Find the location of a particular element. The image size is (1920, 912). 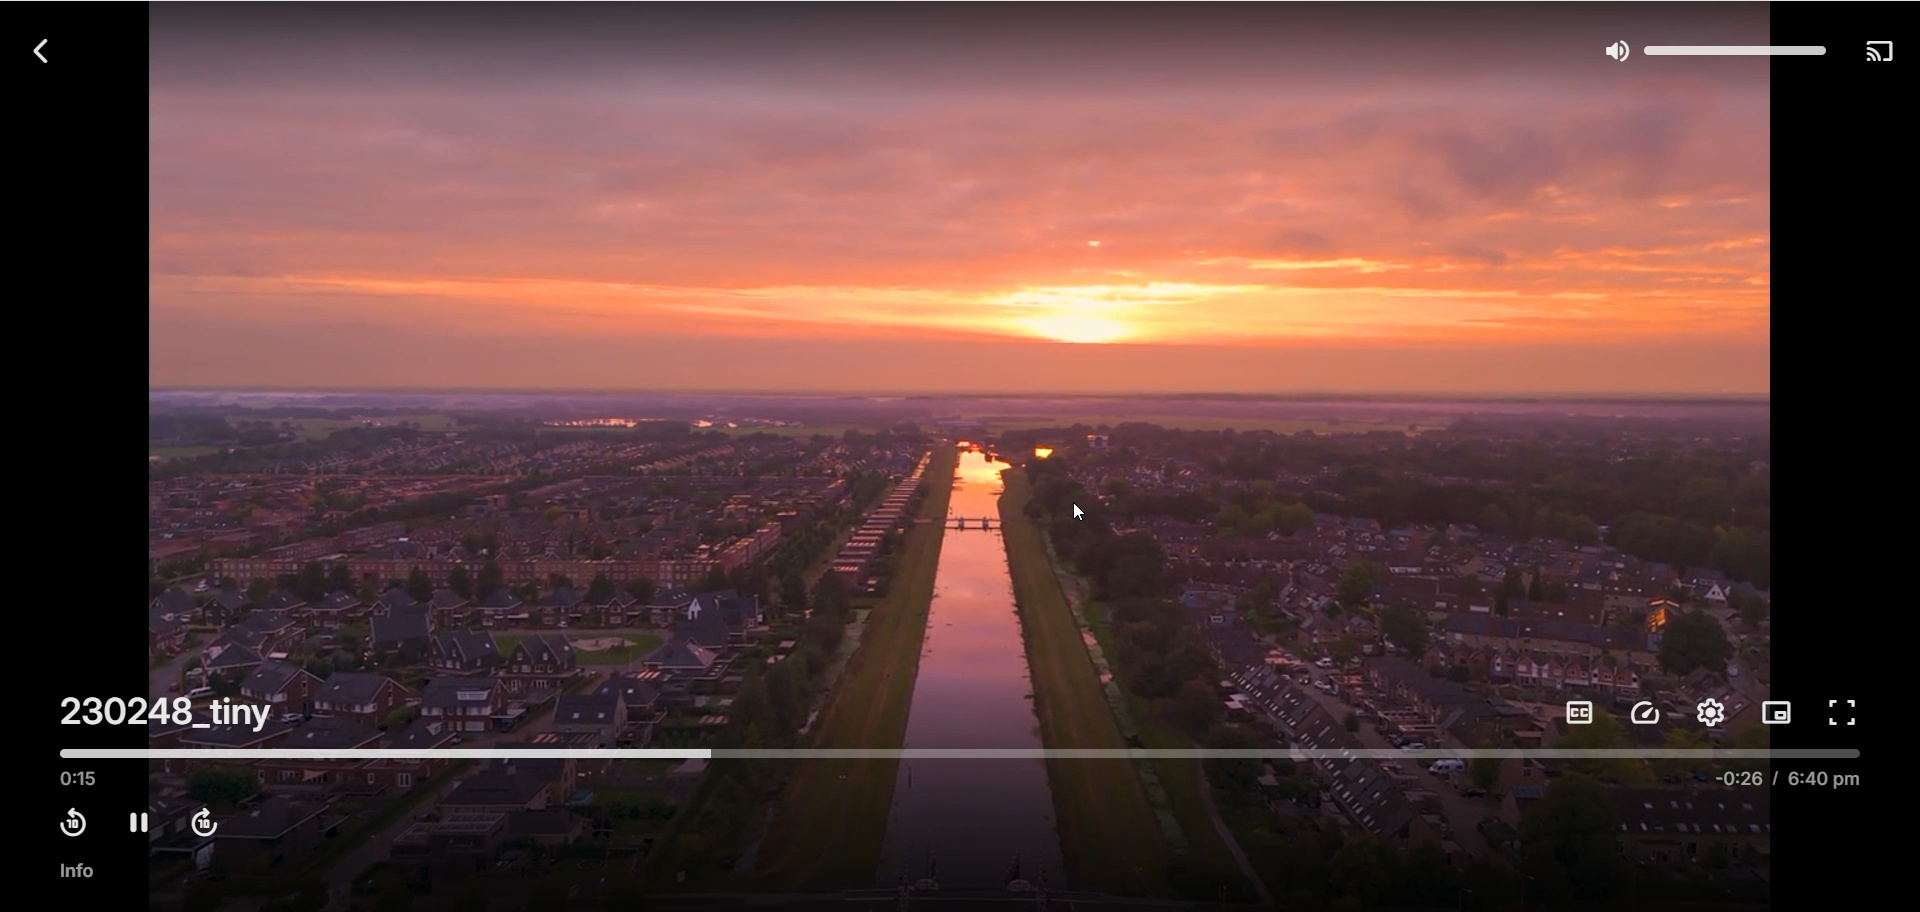

playback speed is located at coordinates (1642, 714).